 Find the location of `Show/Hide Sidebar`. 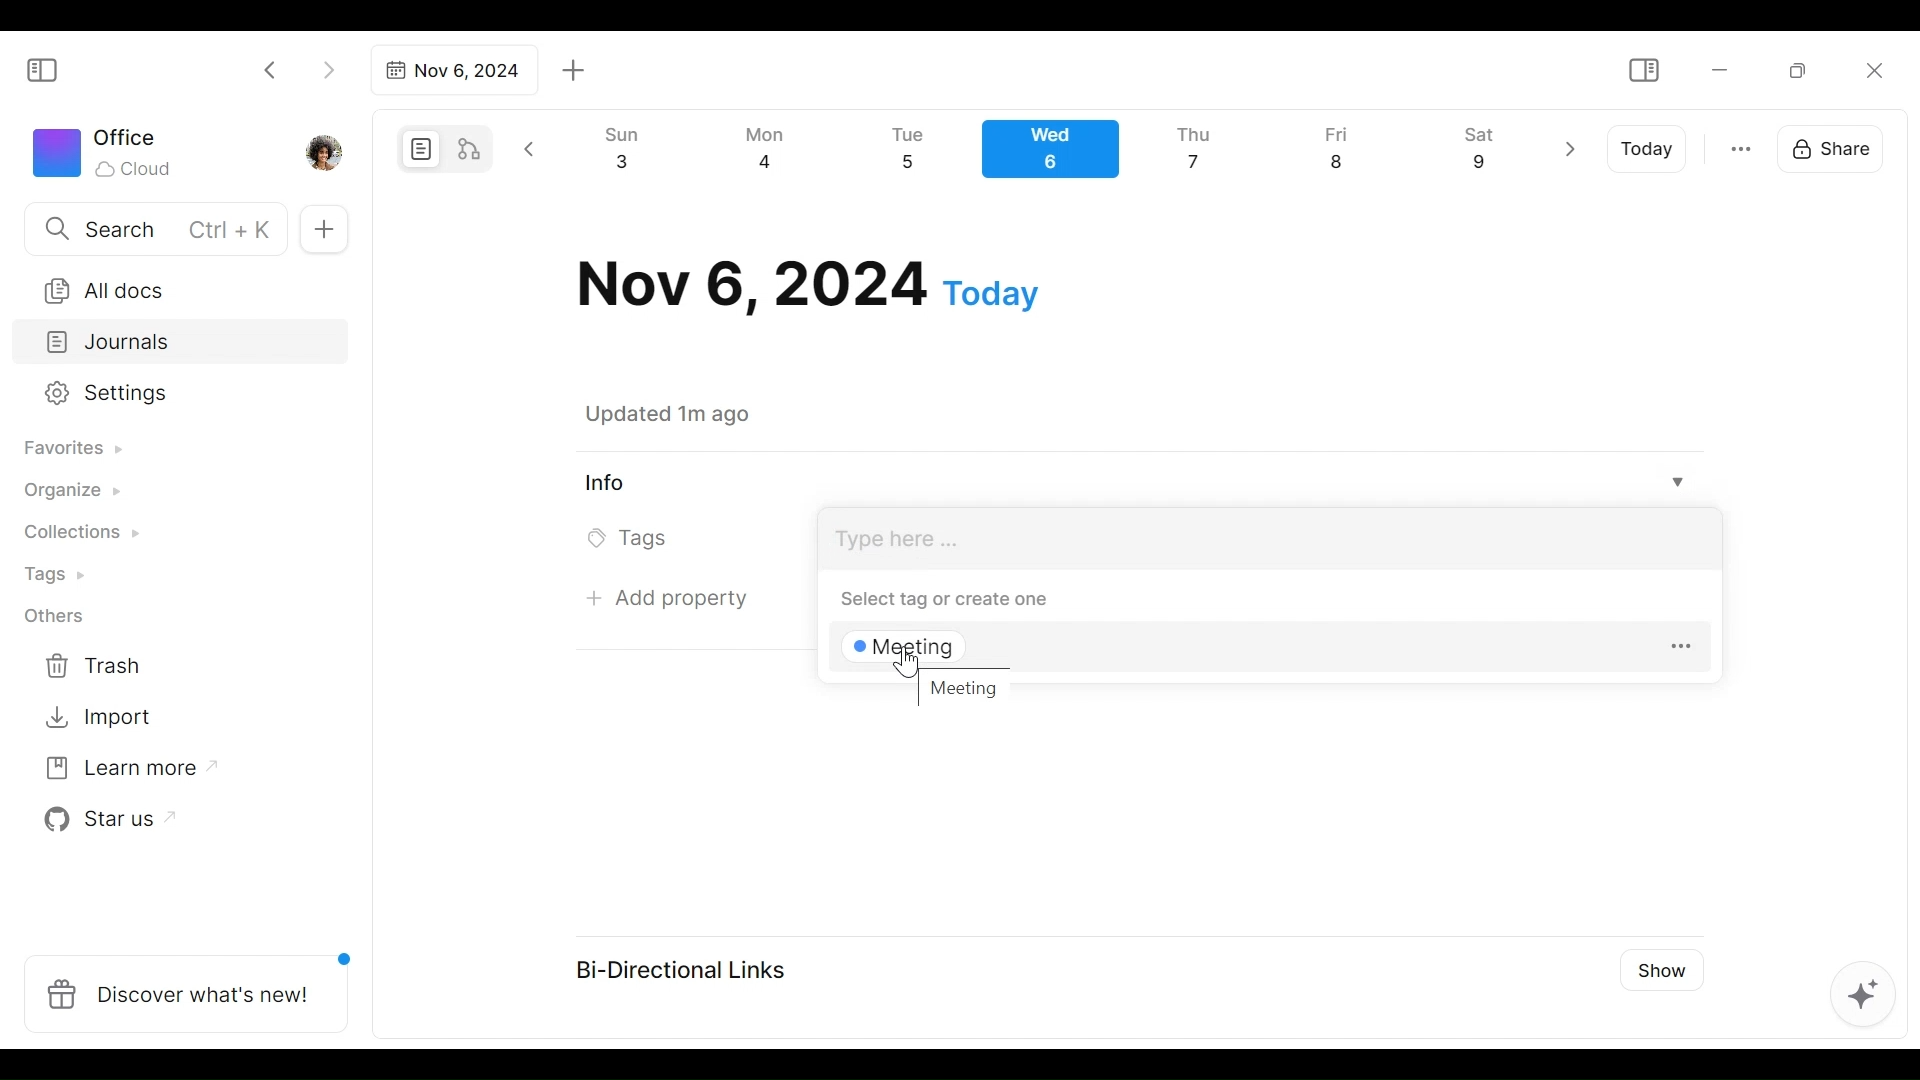

Show/Hide Sidebar is located at coordinates (51, 68).